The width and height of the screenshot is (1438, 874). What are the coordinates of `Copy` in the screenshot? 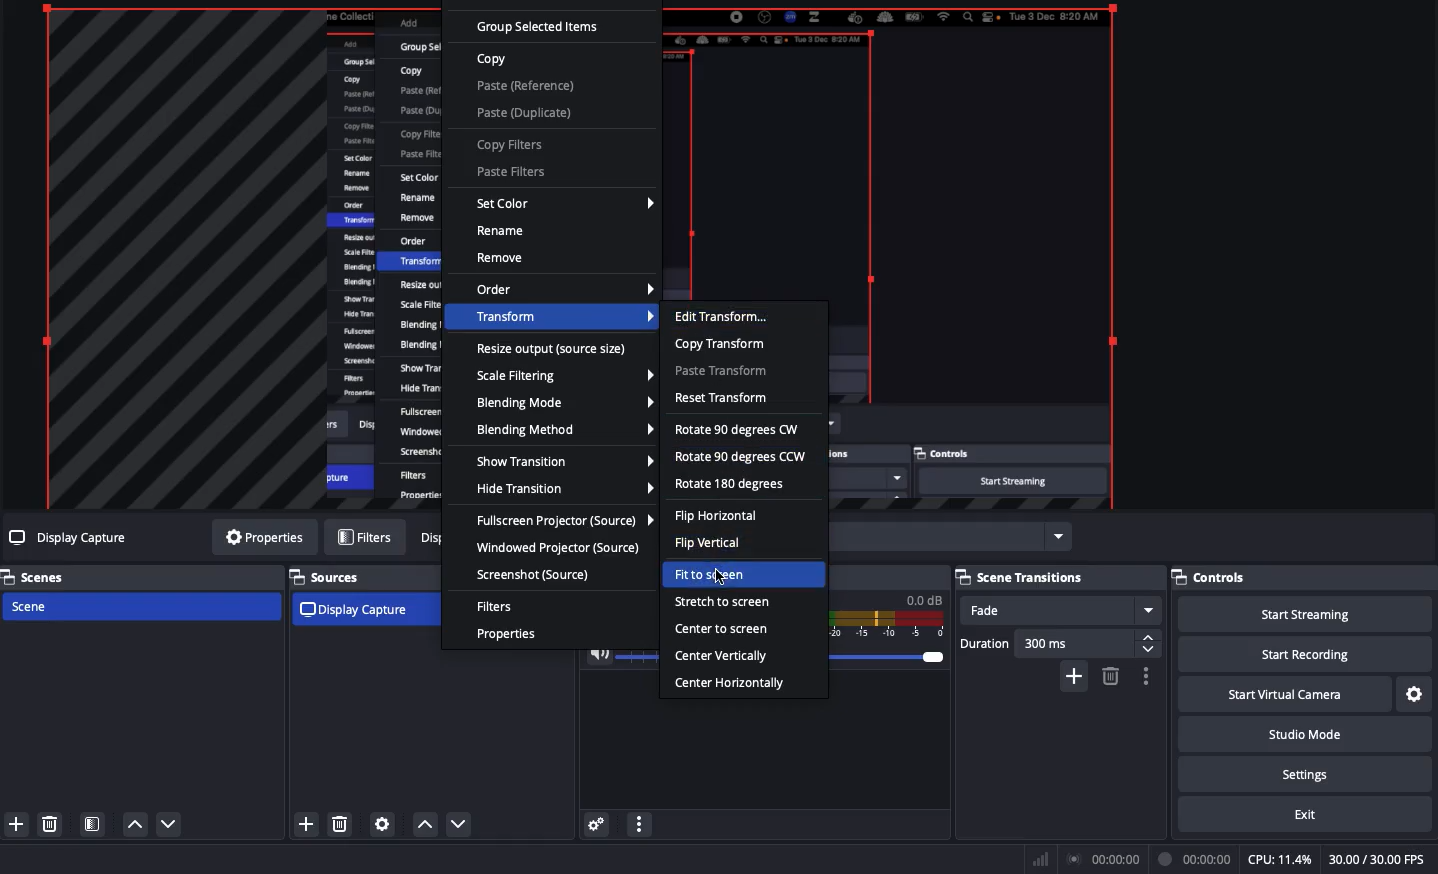 It's located at (493, 60).